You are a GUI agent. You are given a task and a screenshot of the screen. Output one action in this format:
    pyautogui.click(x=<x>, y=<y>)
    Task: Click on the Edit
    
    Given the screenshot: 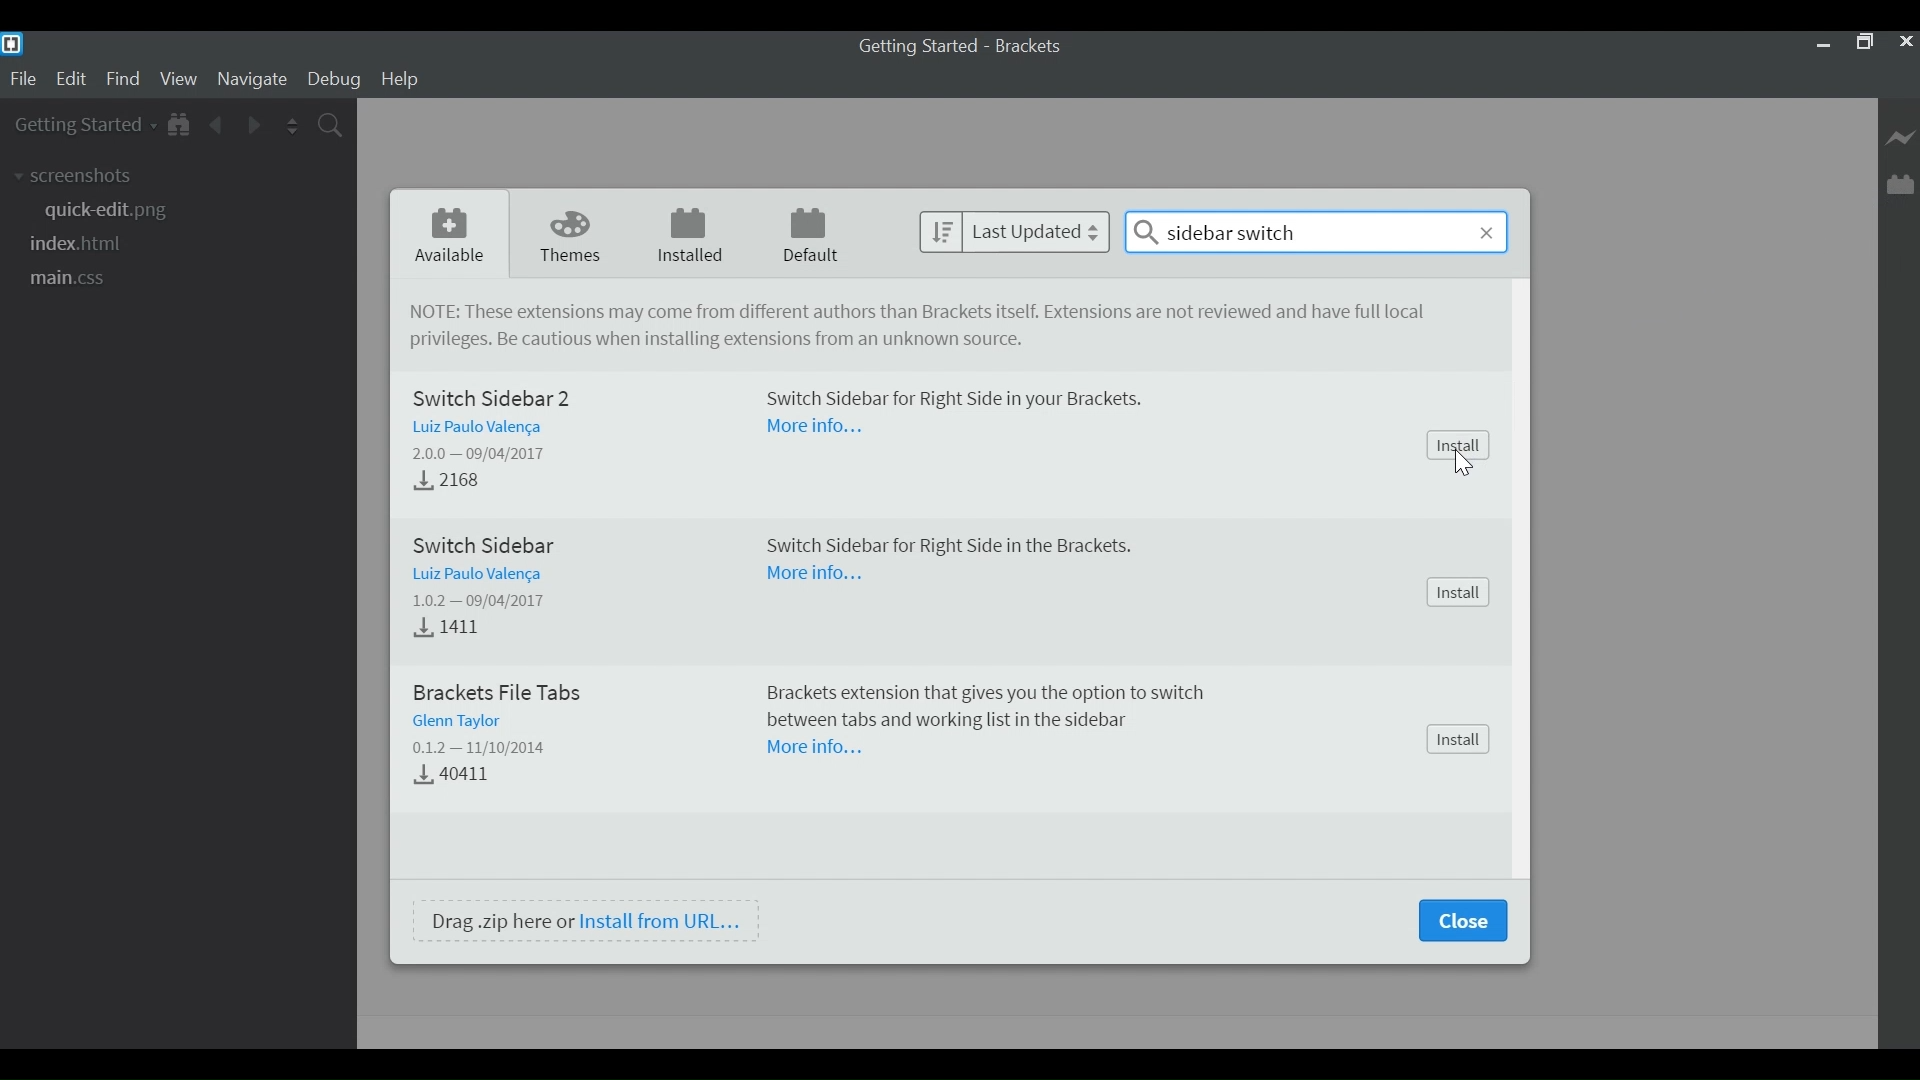 What is the action you would take?
    pyautogui.click(x=73, y=80)
    